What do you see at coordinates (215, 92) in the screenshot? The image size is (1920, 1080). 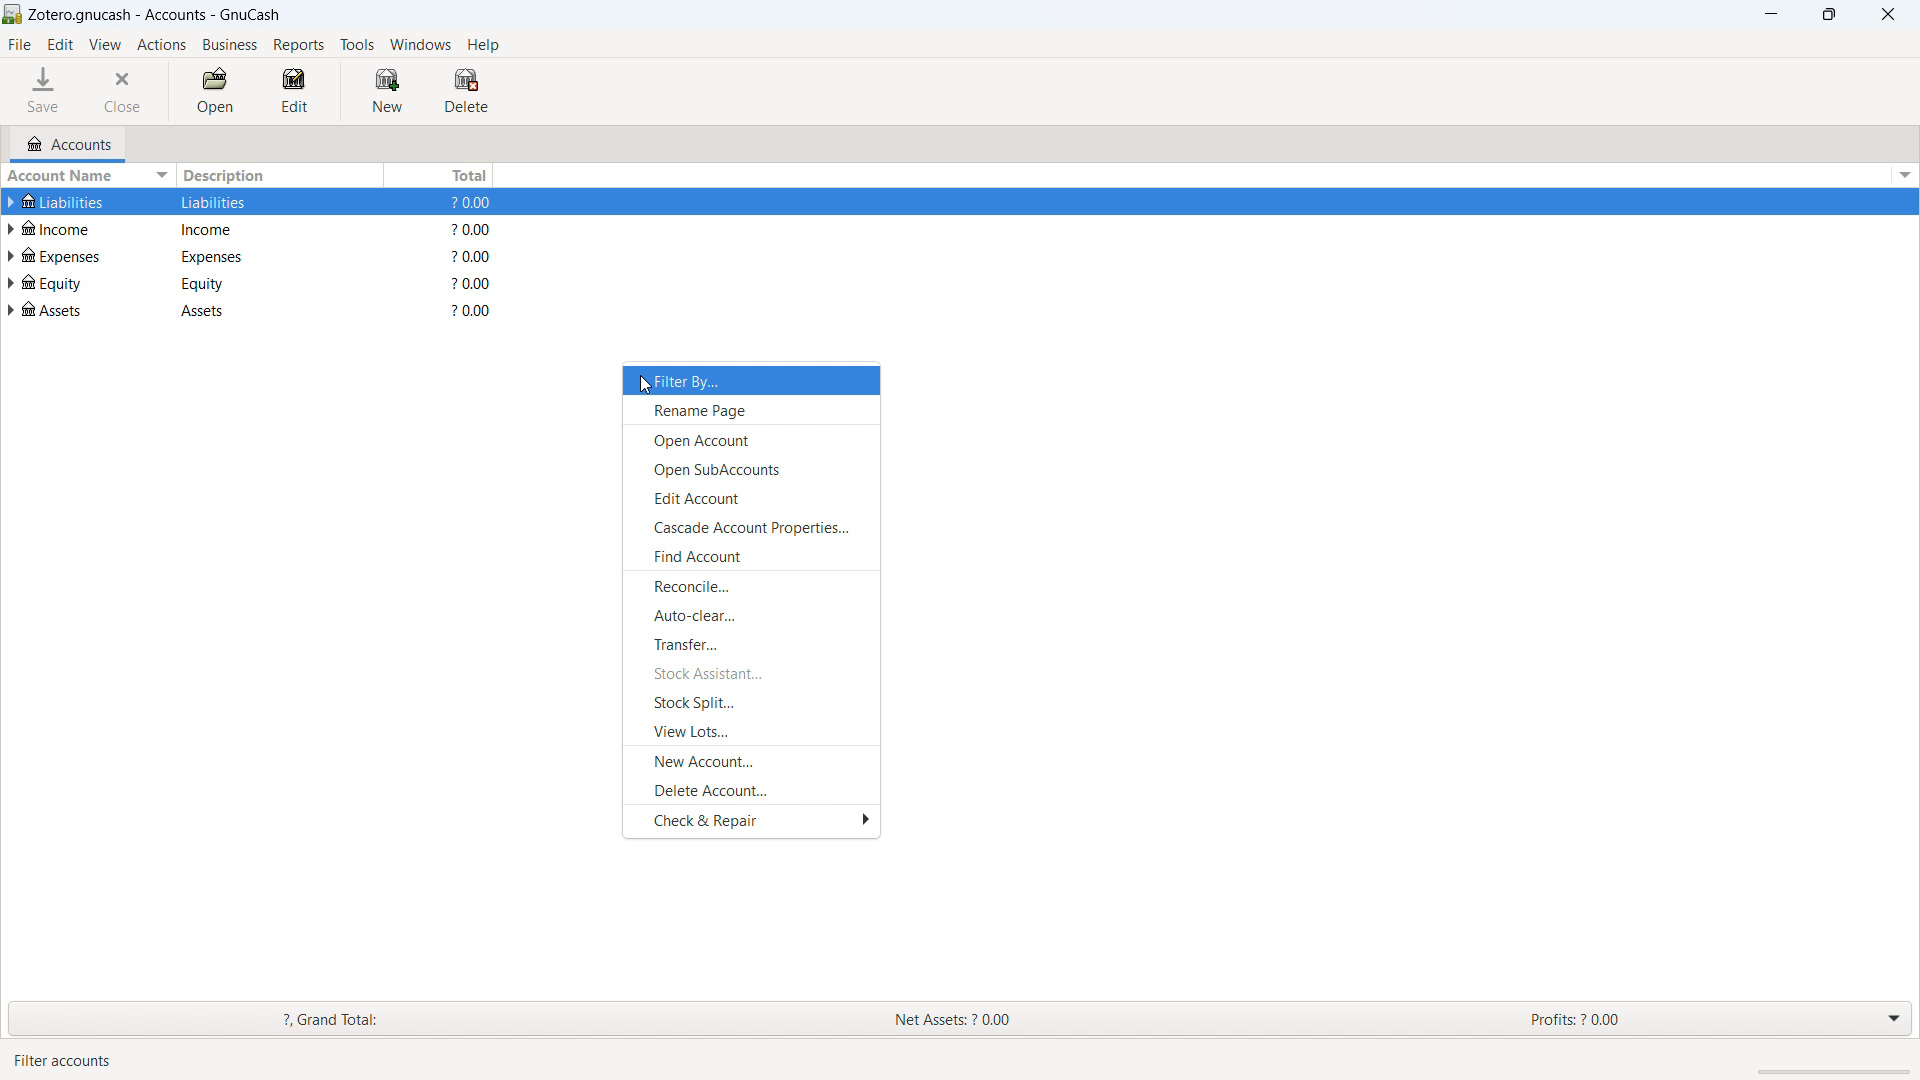 I see `open` at bounding box center [215, 92].